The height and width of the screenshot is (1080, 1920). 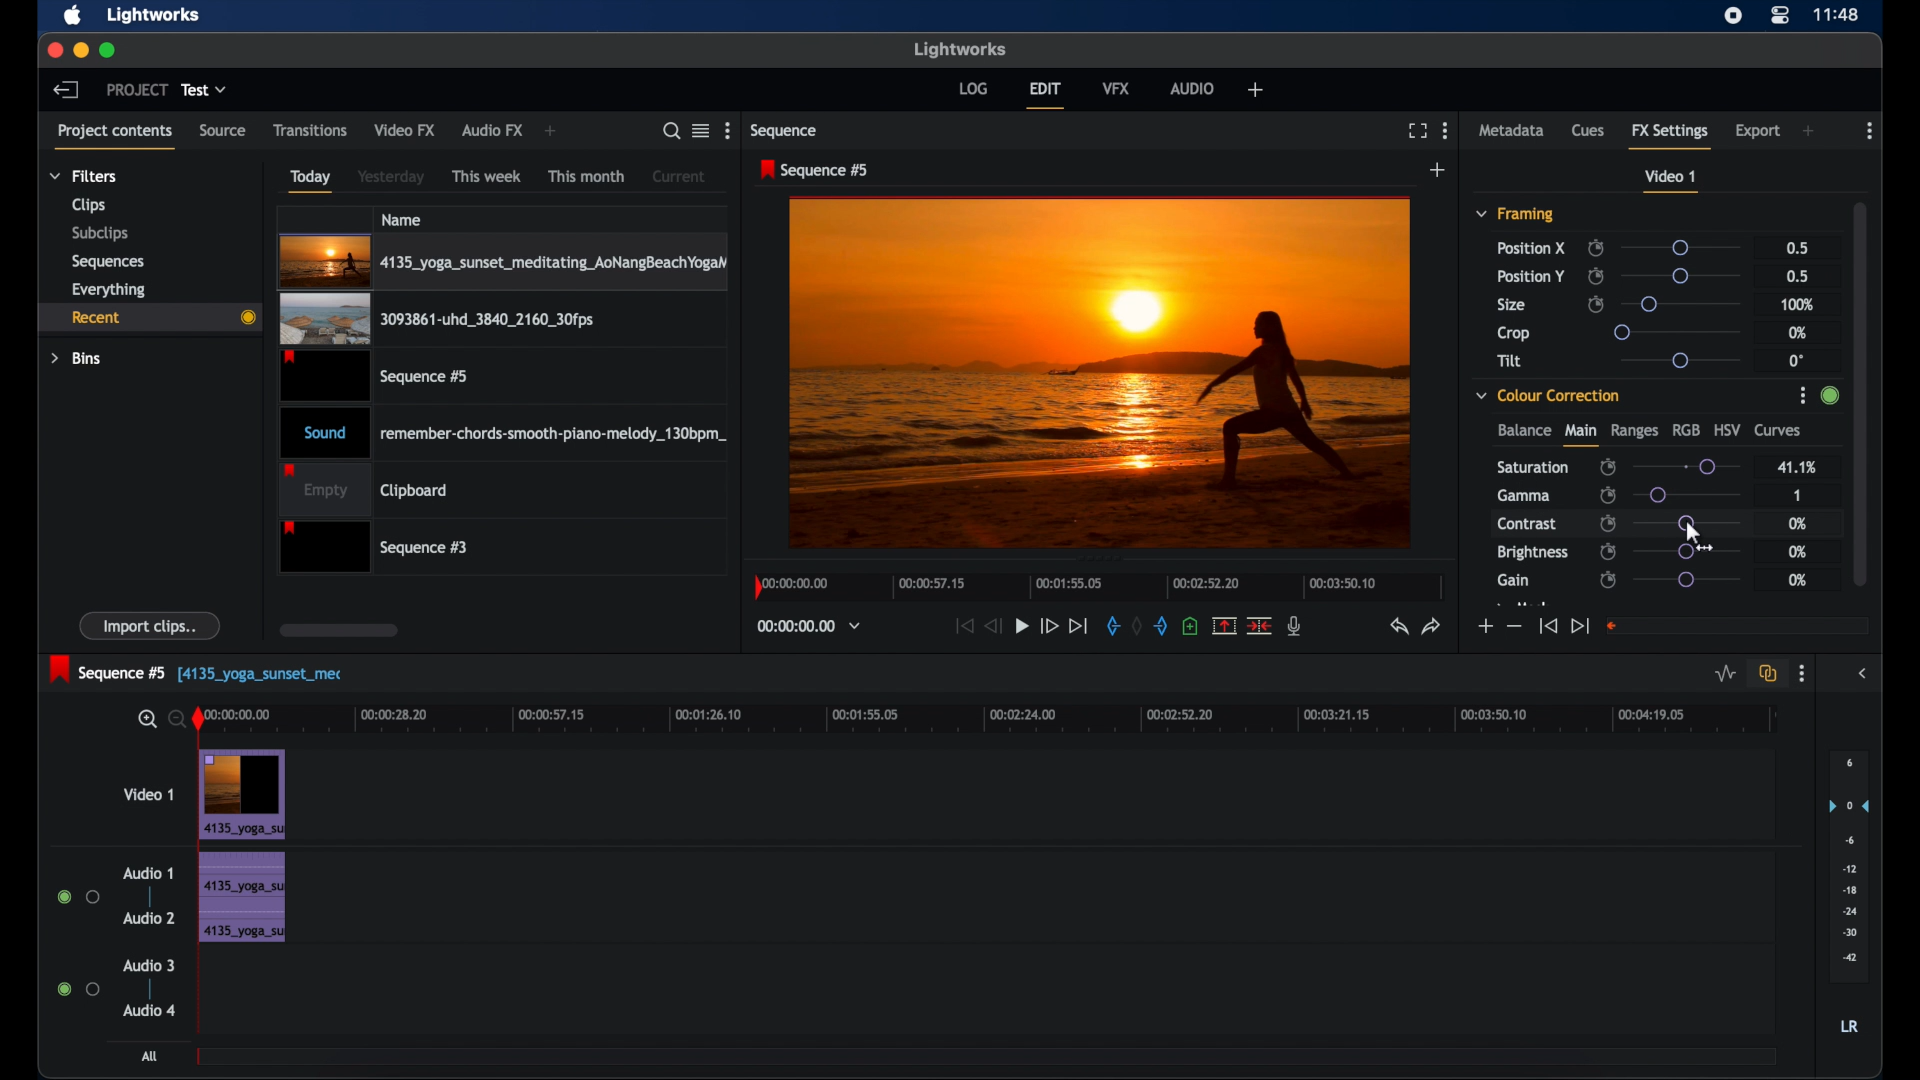 What do you see at coordinates (1608, 551) in the screenshot?
I see `enable/disable keyframes` at bounding box center [1608, 551].